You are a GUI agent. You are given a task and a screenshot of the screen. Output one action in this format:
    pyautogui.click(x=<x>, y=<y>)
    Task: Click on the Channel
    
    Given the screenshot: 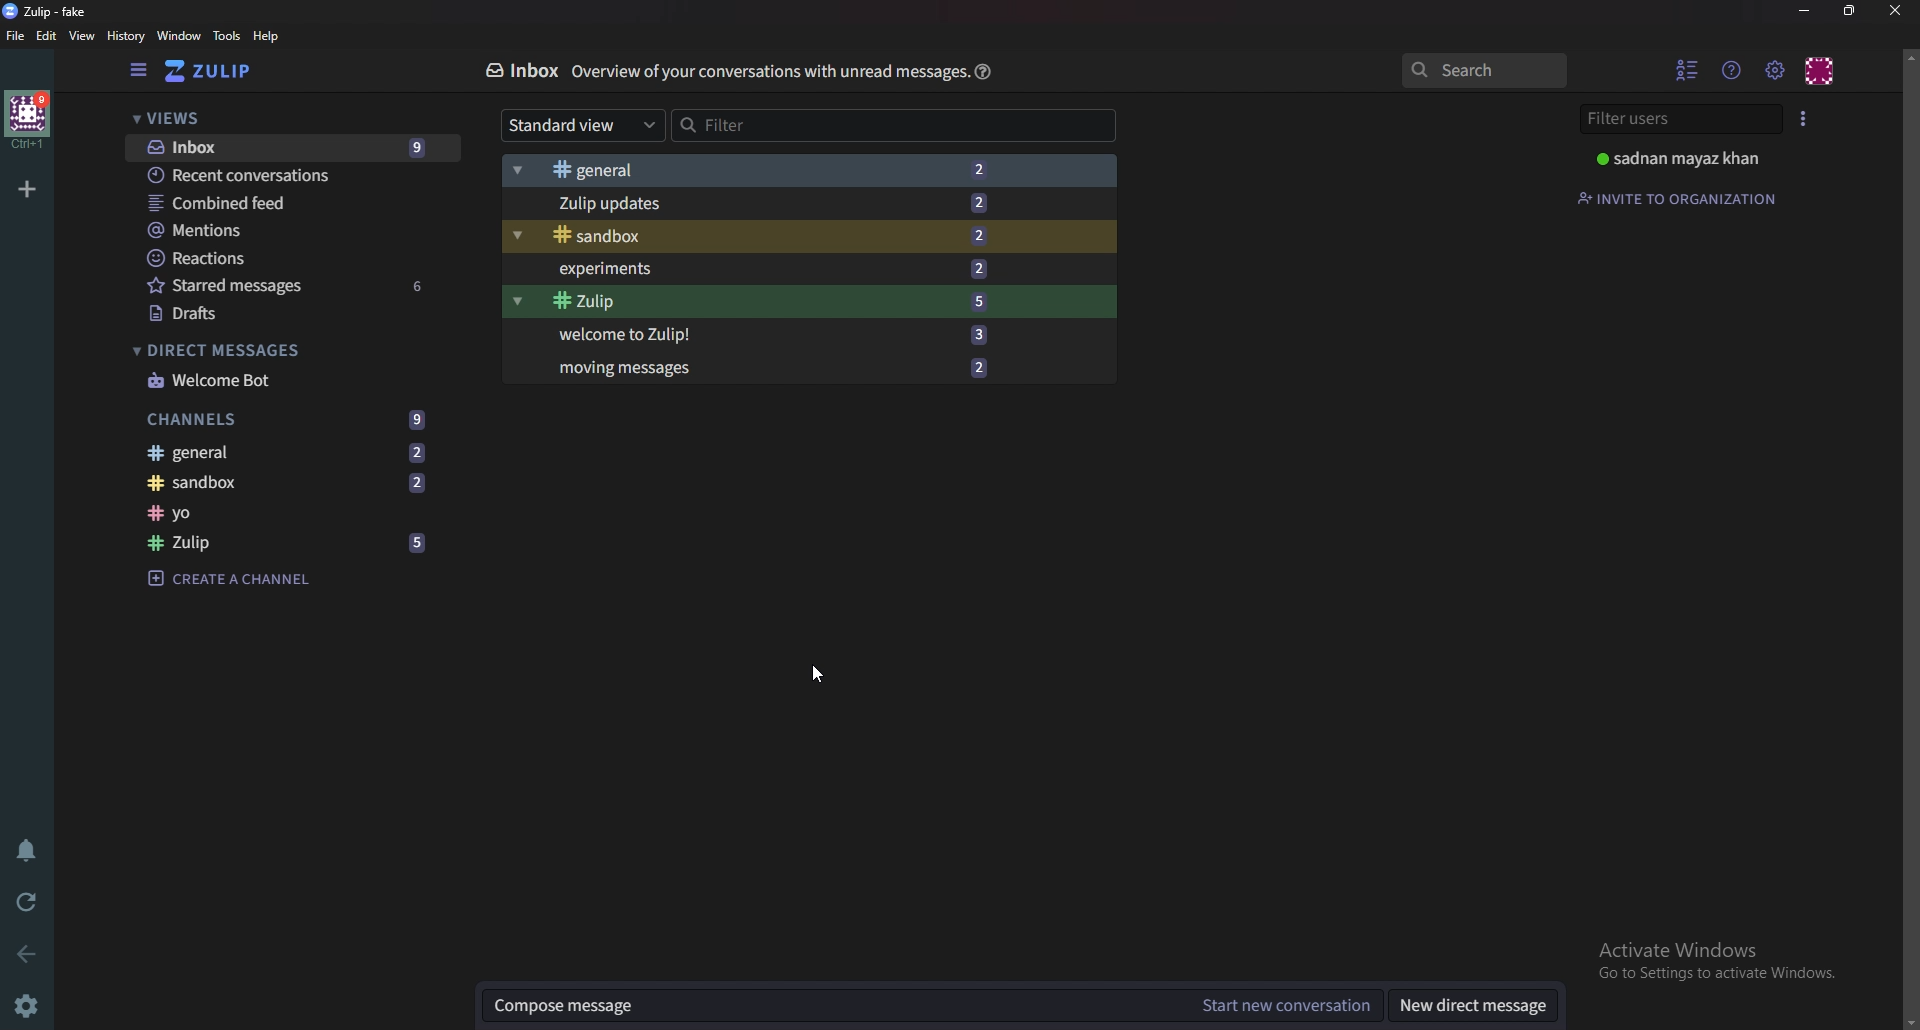 What is the action you would take?
    pyautogui.click(x=276, y=514)
    